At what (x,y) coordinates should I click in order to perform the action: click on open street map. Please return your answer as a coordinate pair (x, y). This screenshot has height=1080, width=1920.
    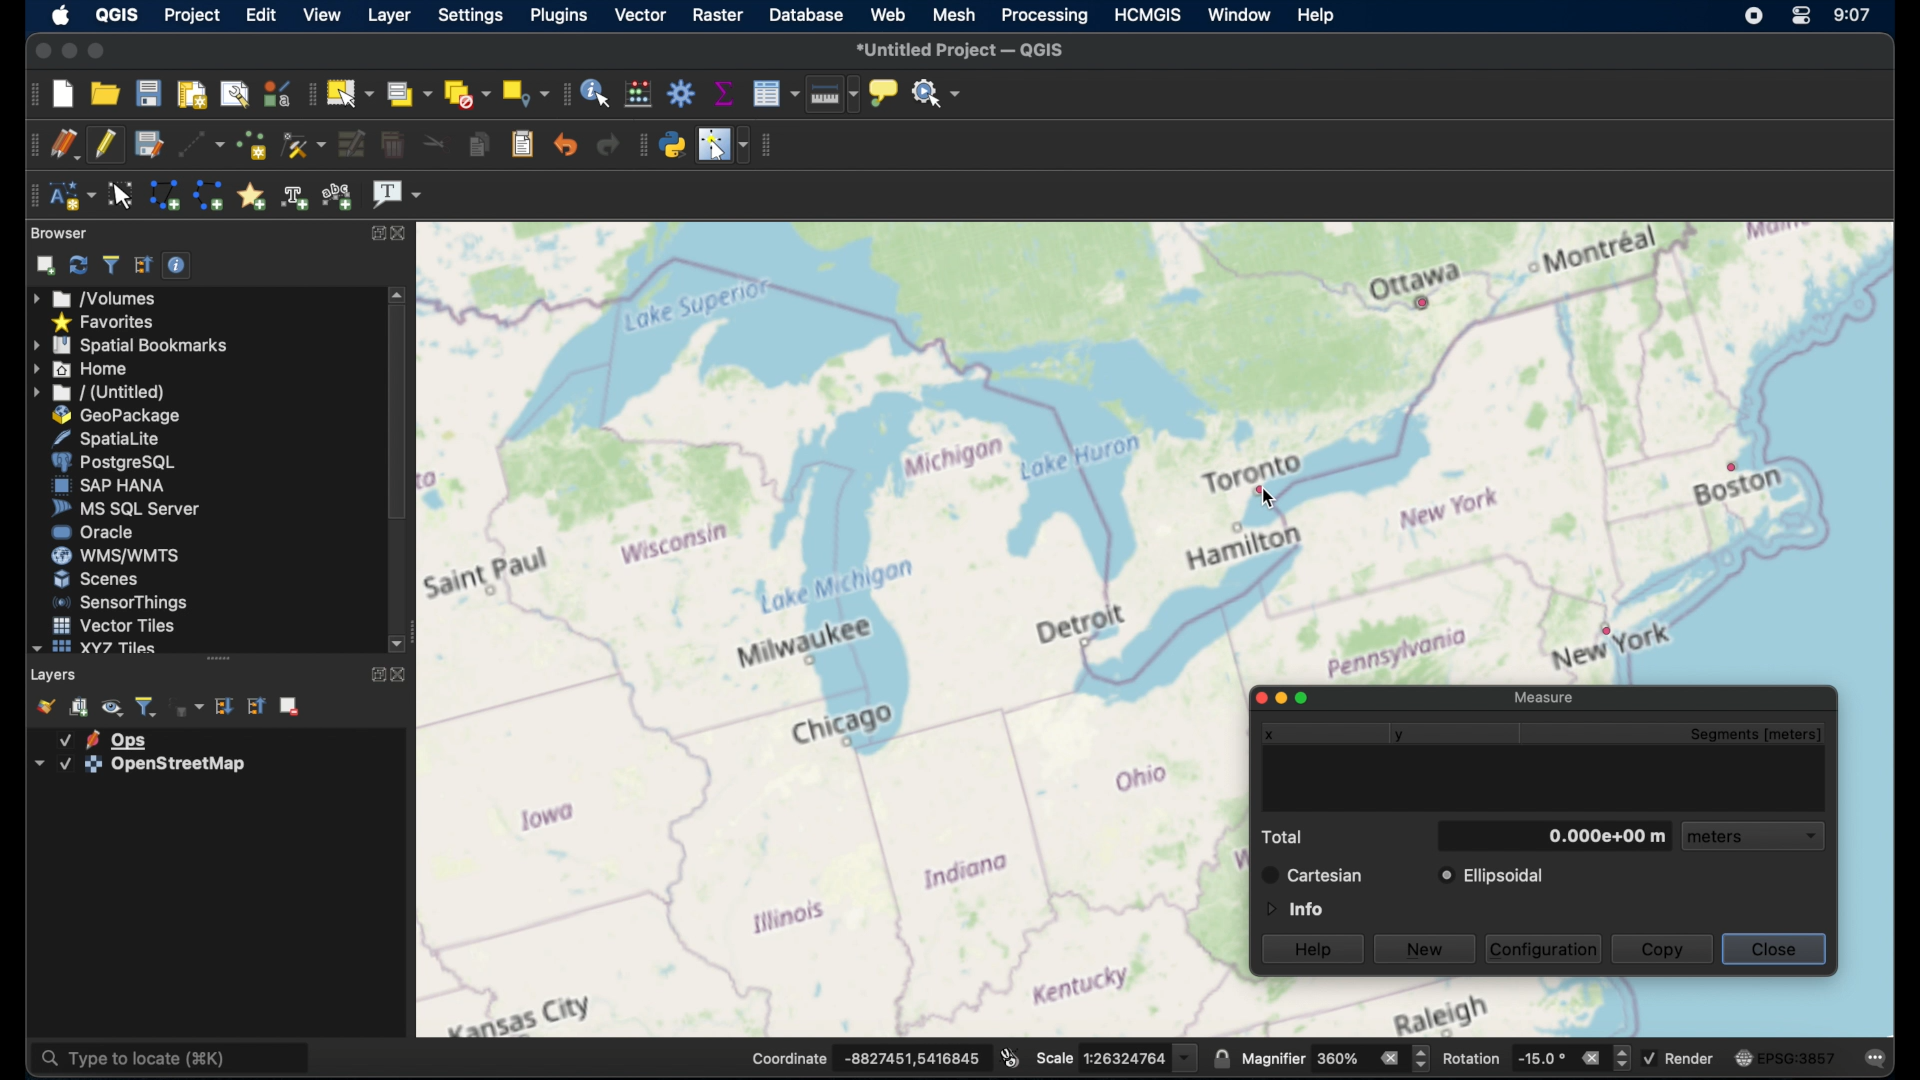
    Looking at the image, I should click on (1805, 387).